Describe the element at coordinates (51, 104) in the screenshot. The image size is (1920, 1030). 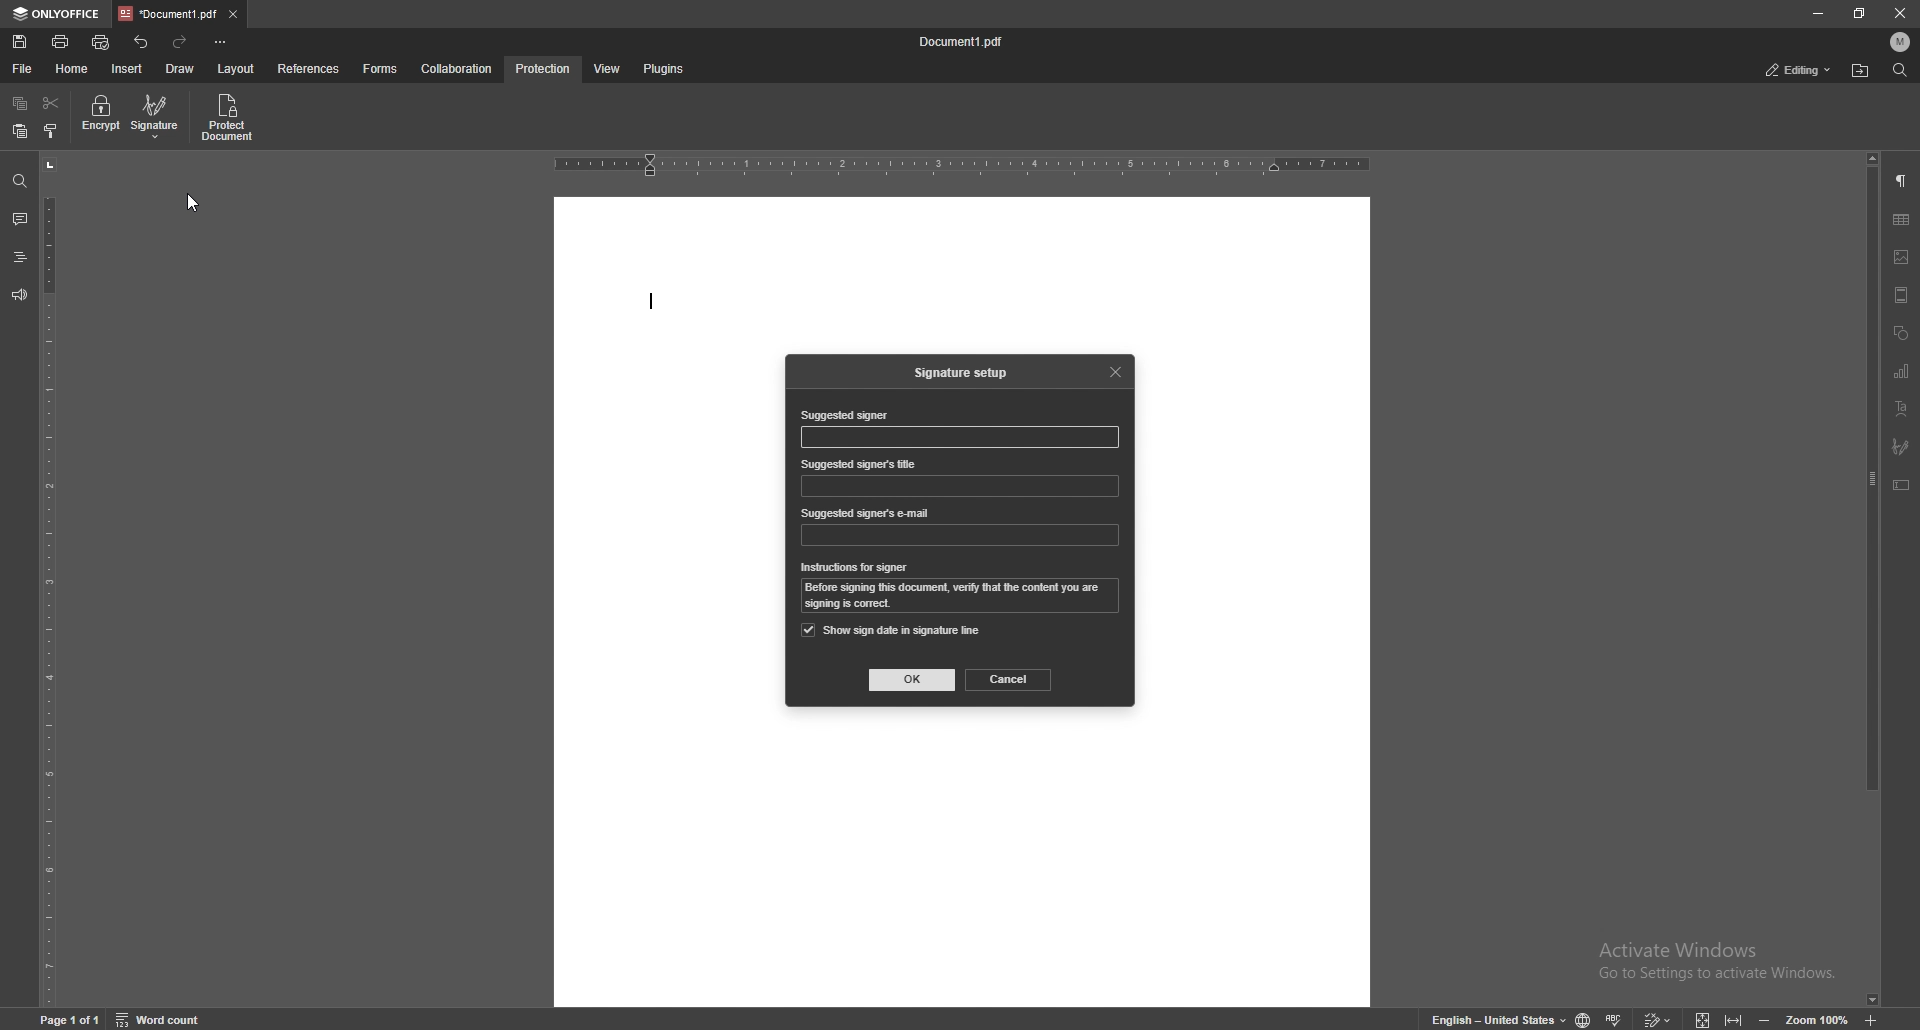
I see `cut` at that location.